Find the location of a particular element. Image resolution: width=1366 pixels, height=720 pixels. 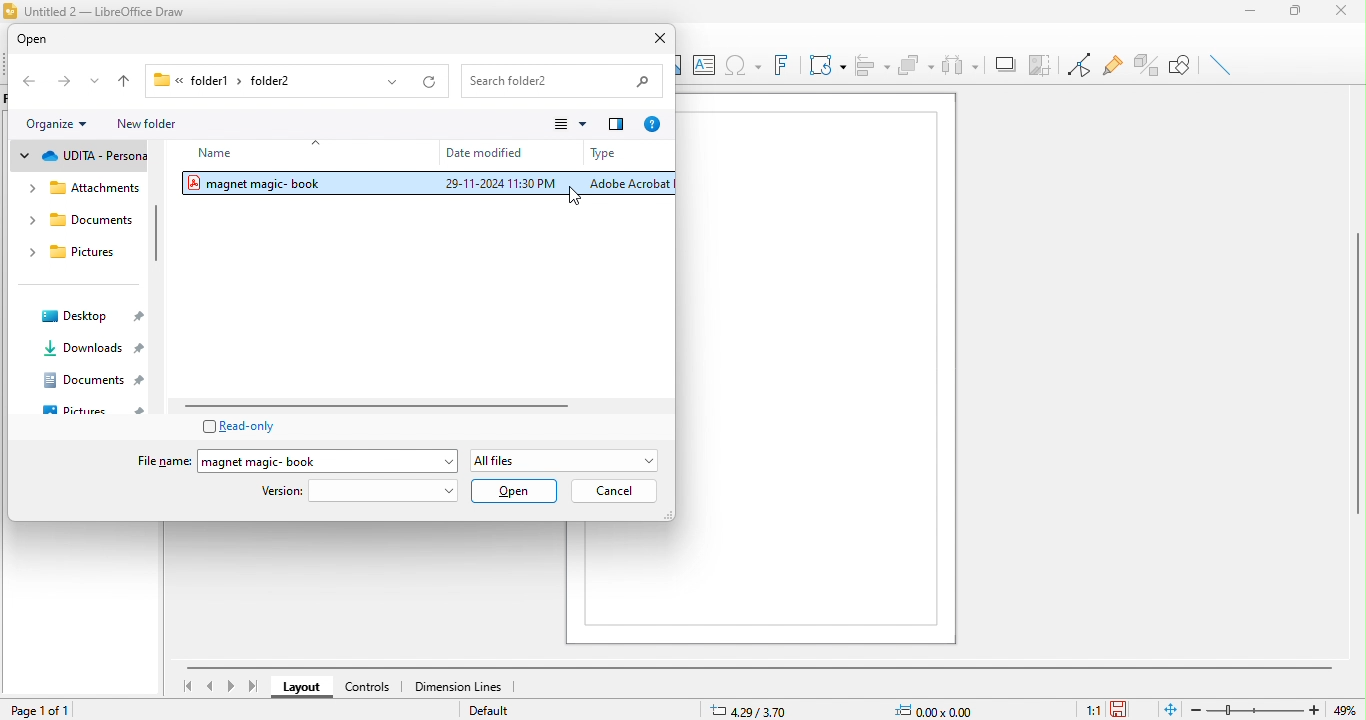

magnet.magic-book is located at coordinates (283, 183).